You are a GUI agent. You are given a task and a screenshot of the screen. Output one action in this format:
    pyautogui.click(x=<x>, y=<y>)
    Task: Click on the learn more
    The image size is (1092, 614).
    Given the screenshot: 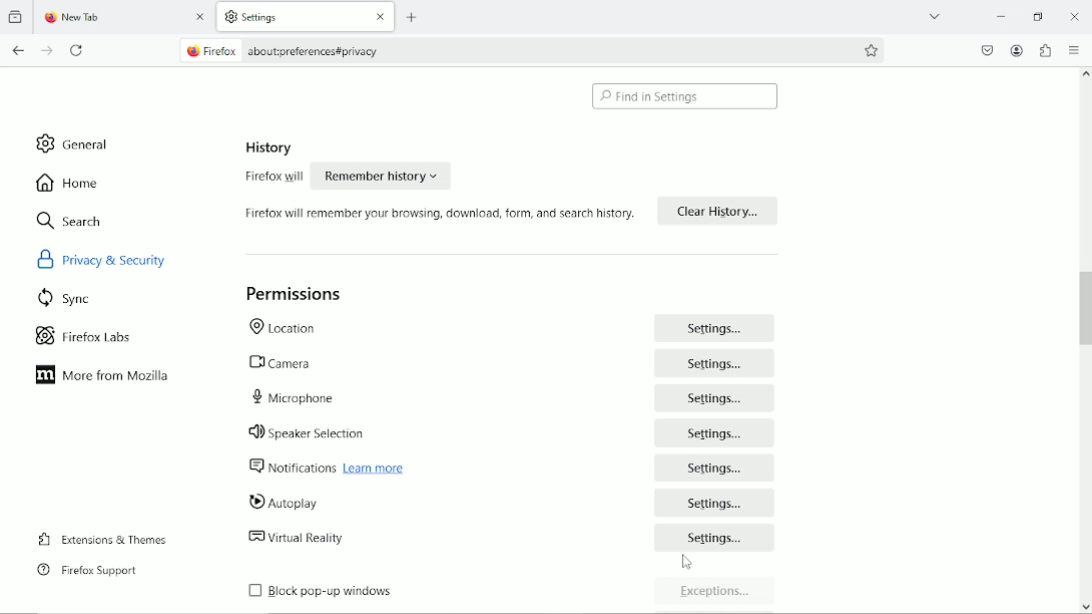 What is the action you would take?
    pyautogui.click(x=388, y=470)
    